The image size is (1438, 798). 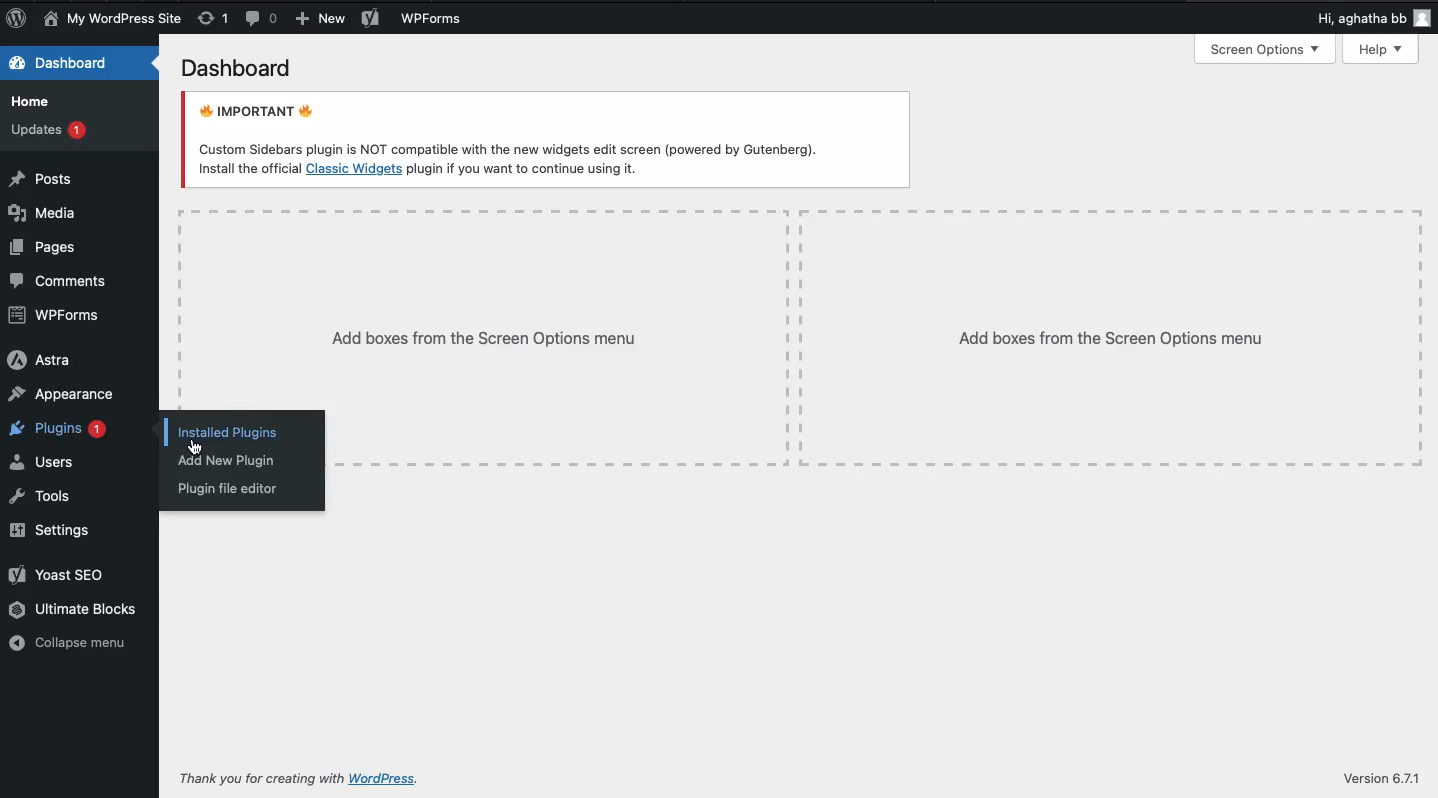 I want to click on Yoast, so click(x=371, y=20).